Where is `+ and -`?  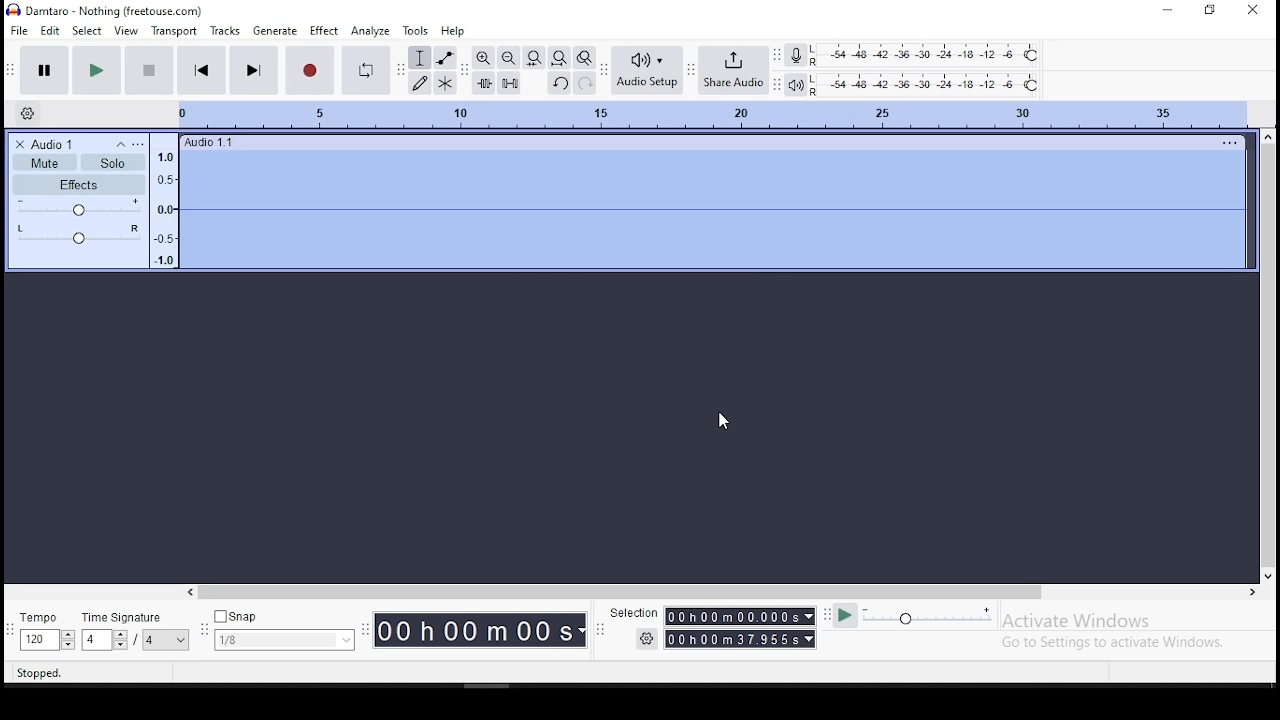 + and - is located at coordinates (79, 208).